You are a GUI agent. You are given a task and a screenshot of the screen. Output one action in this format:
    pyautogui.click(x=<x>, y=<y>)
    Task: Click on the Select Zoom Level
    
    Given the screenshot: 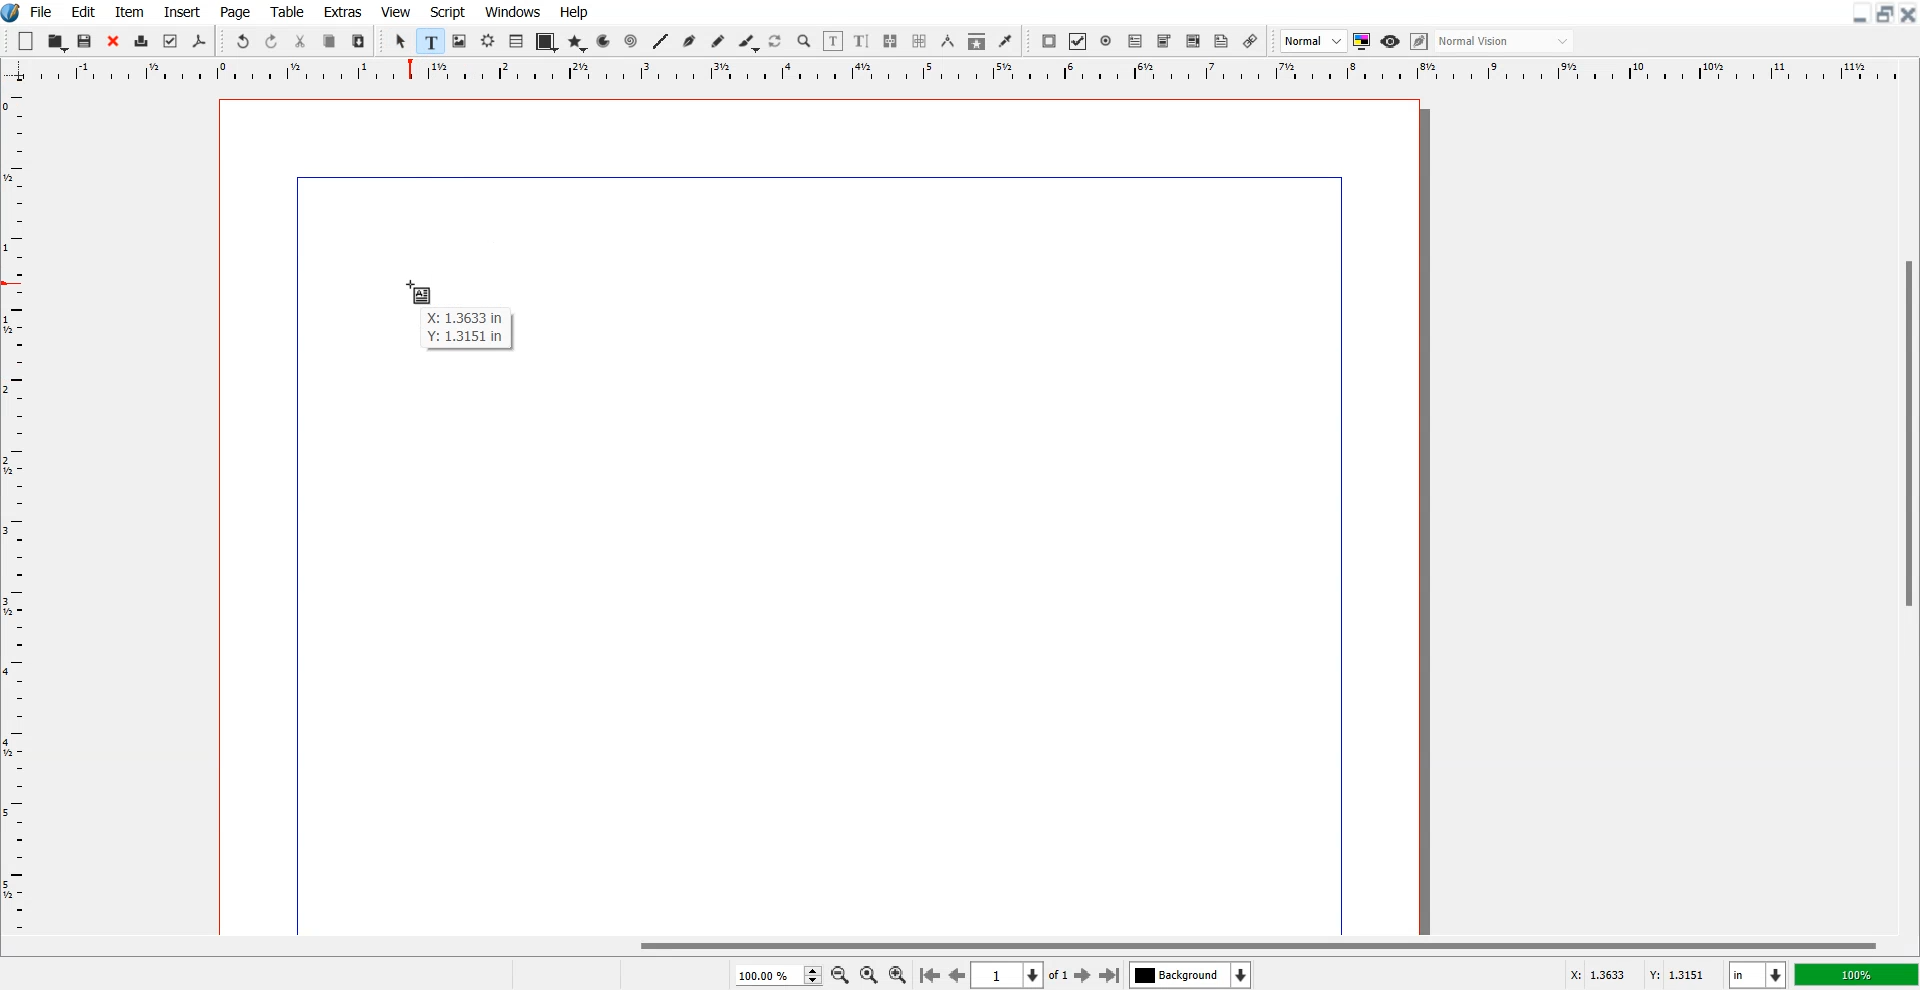 What is the action you would take?
    pyautogui.click(x=780, y=975)
    